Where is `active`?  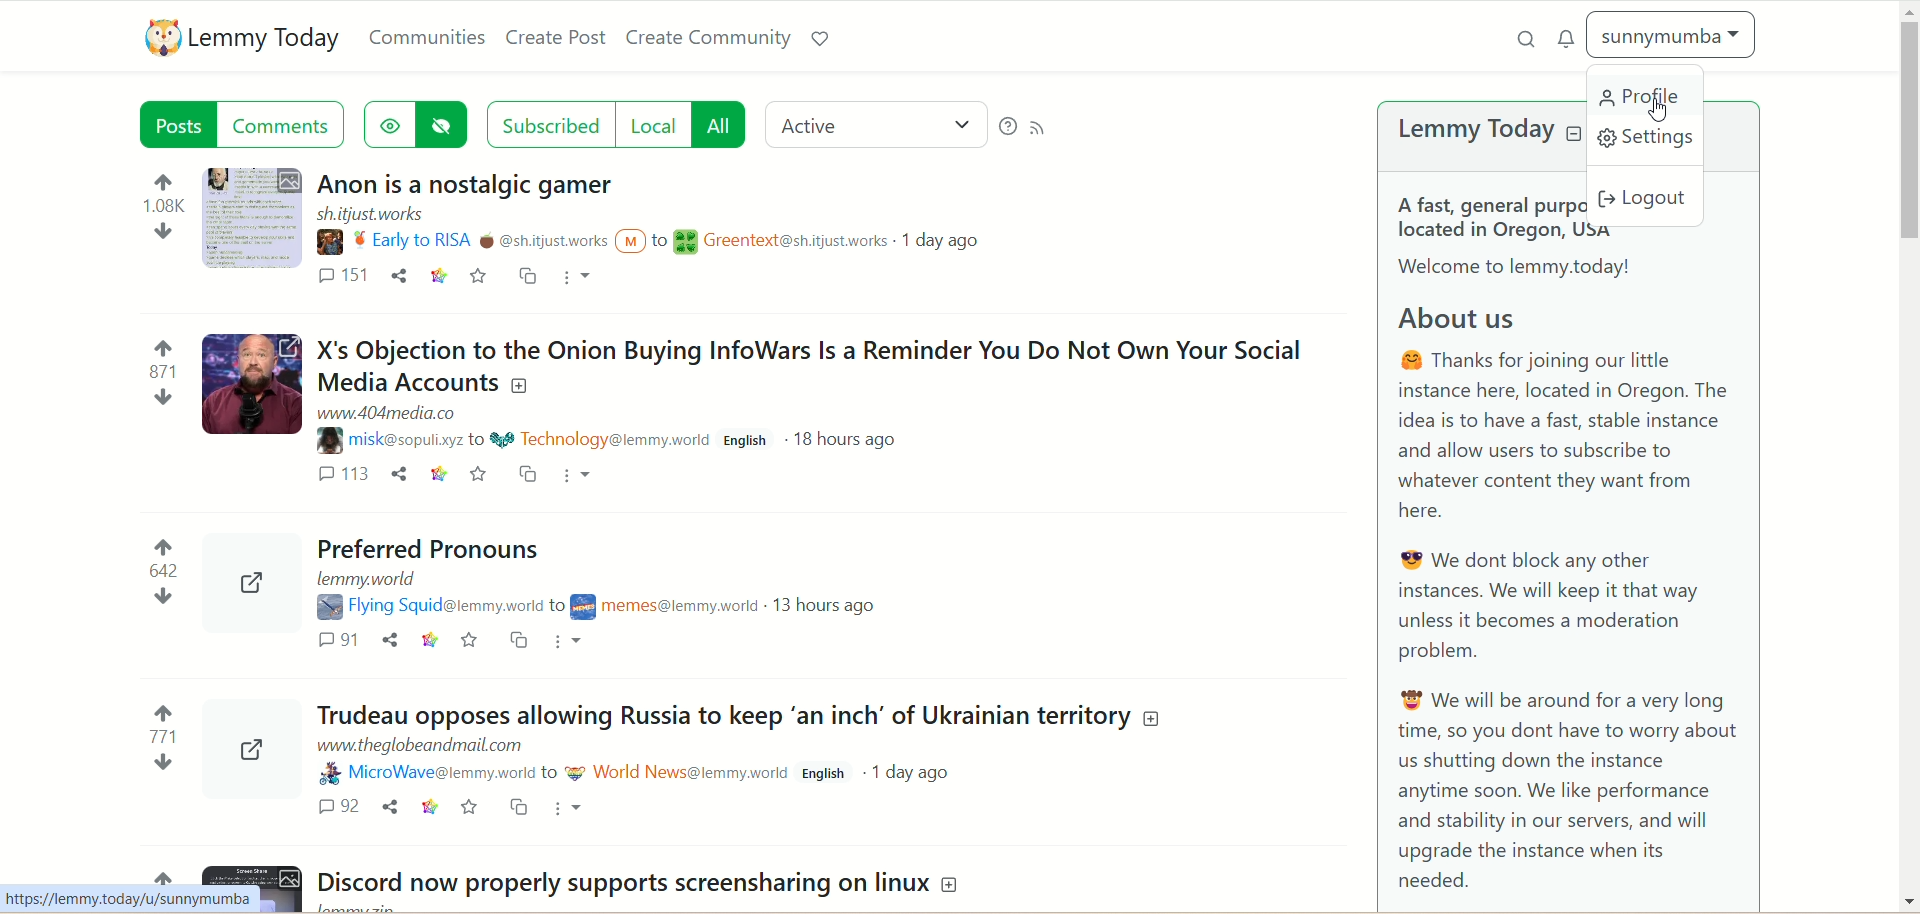
active is located at coordinates (877, 123).